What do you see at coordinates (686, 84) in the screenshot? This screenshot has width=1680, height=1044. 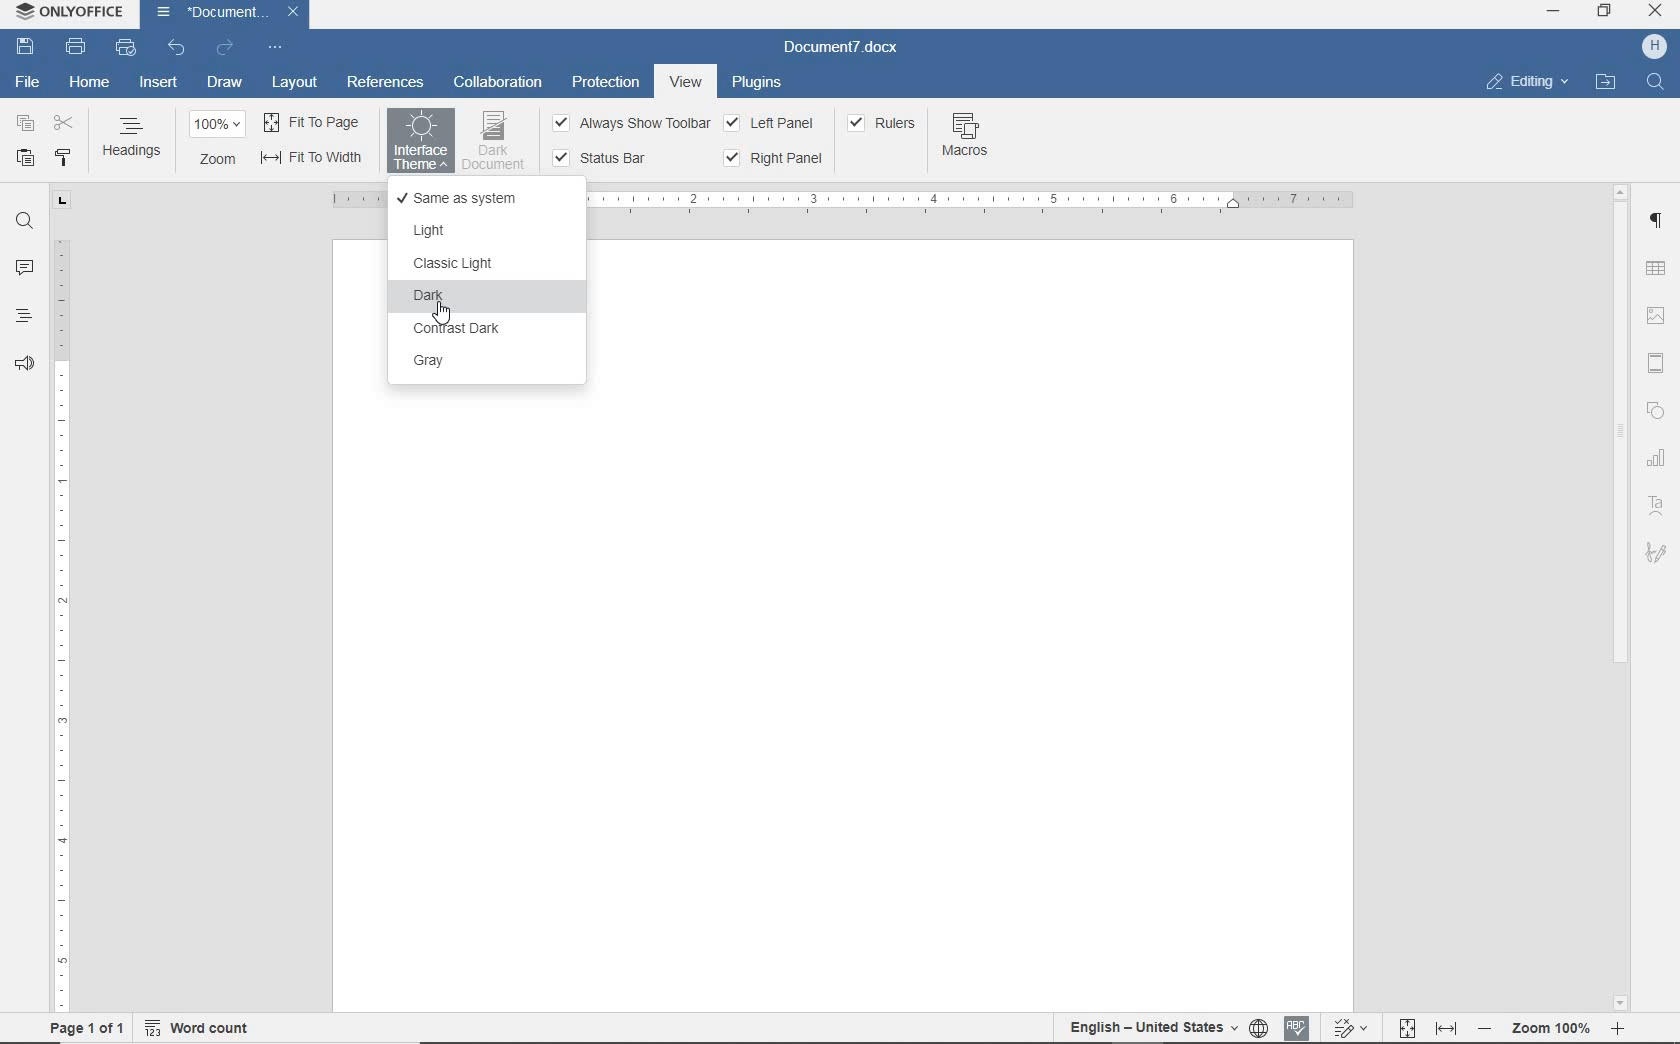 I see `VIEW` at bounding box center [686, 84].